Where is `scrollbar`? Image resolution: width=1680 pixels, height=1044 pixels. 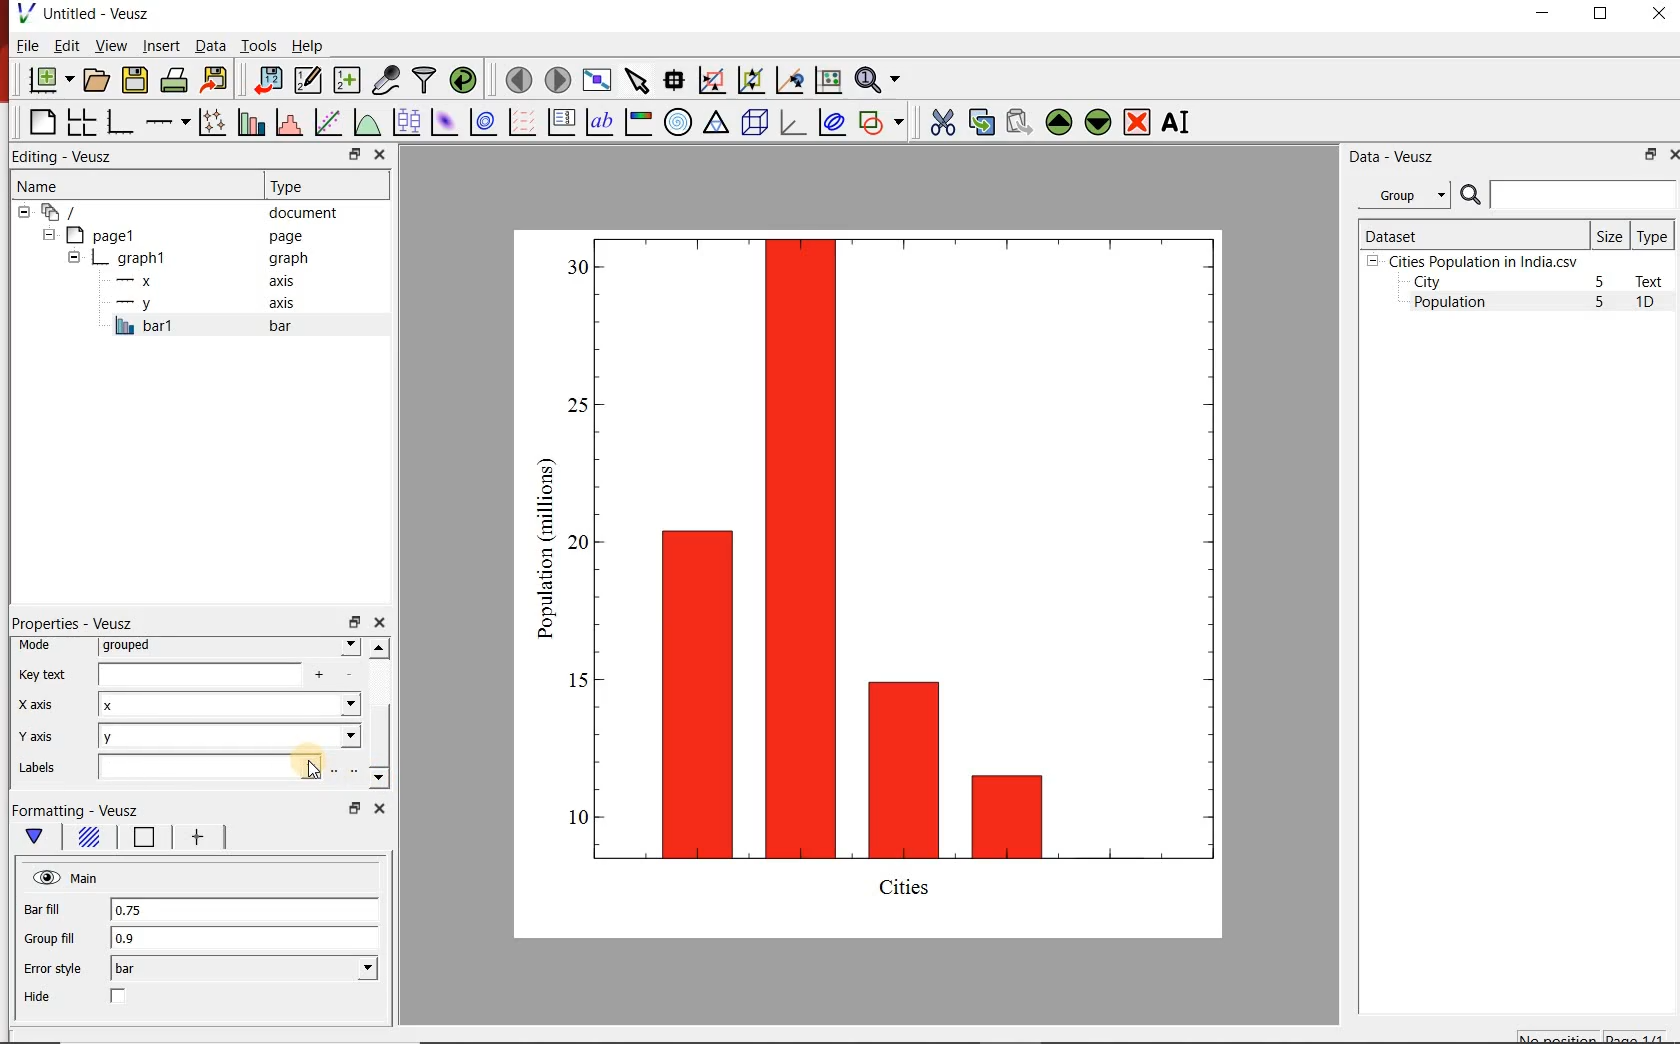 scrollbar is located at coordinates (379, 714).